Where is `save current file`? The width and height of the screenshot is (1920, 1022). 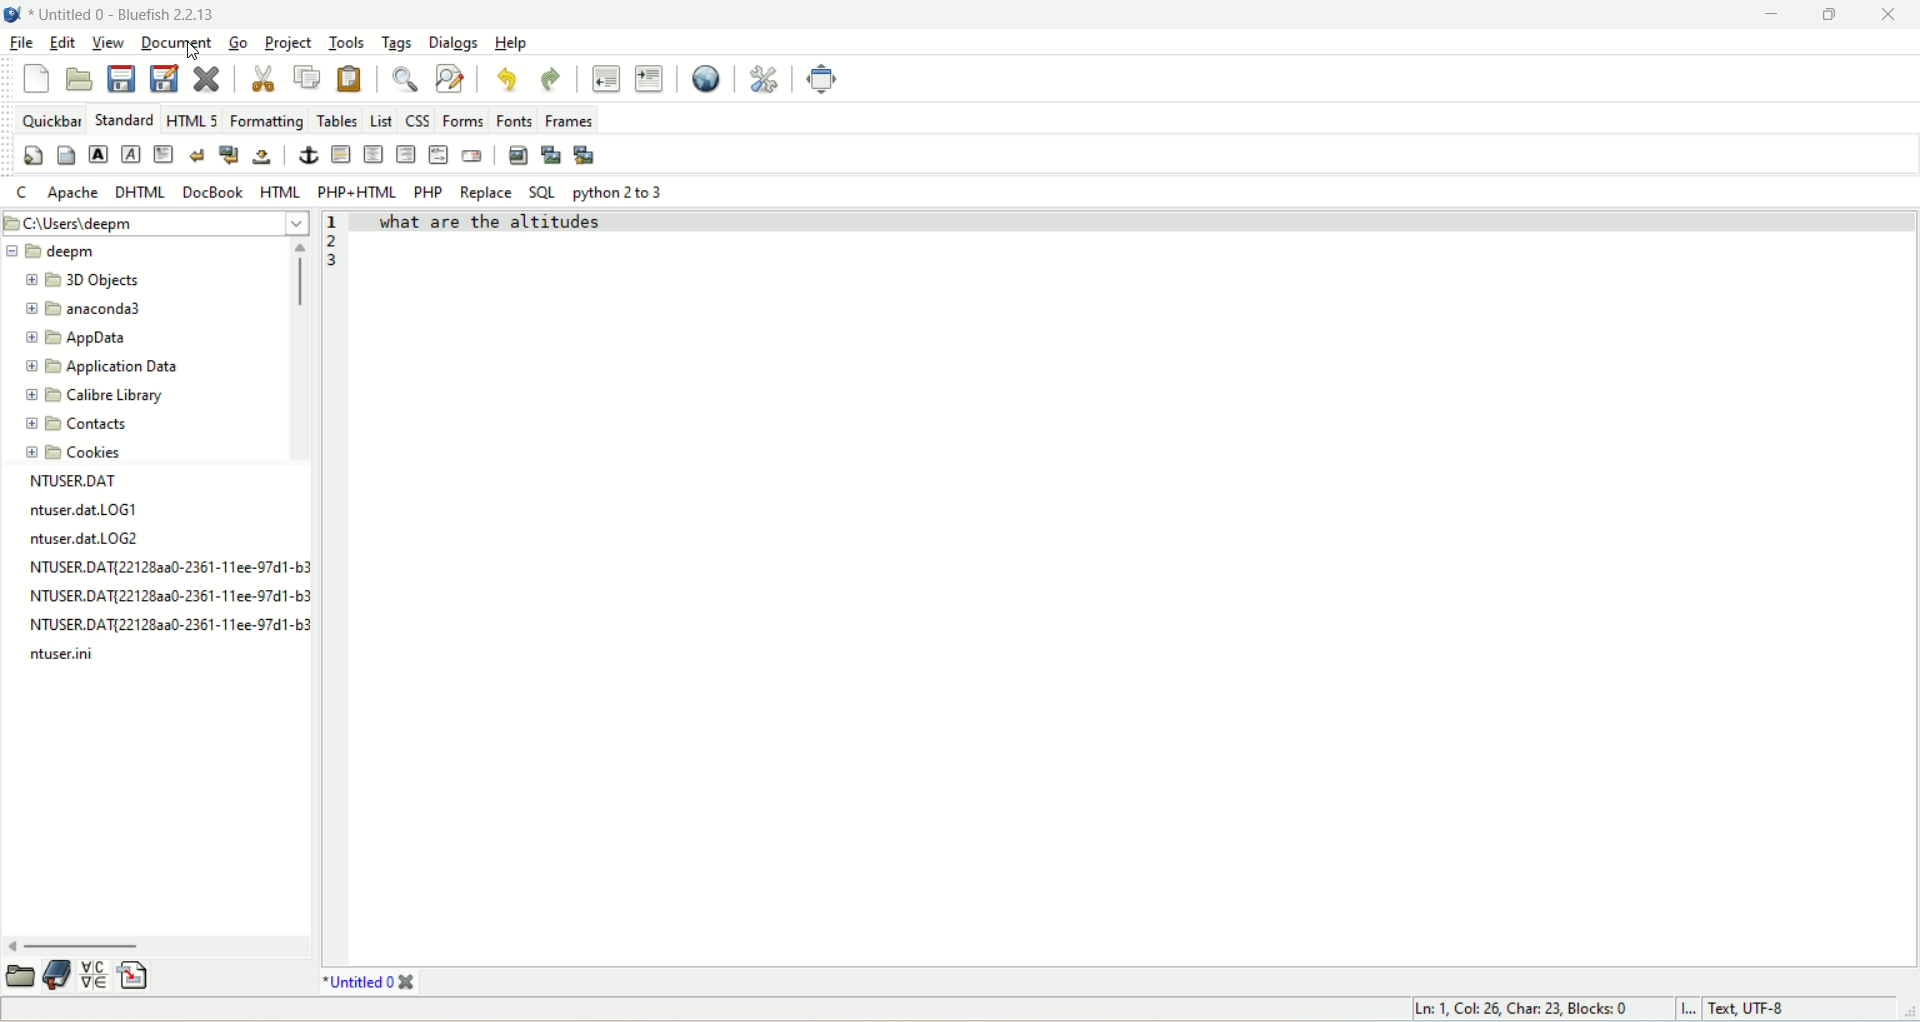
save current file is located at coordinates (123, 78).